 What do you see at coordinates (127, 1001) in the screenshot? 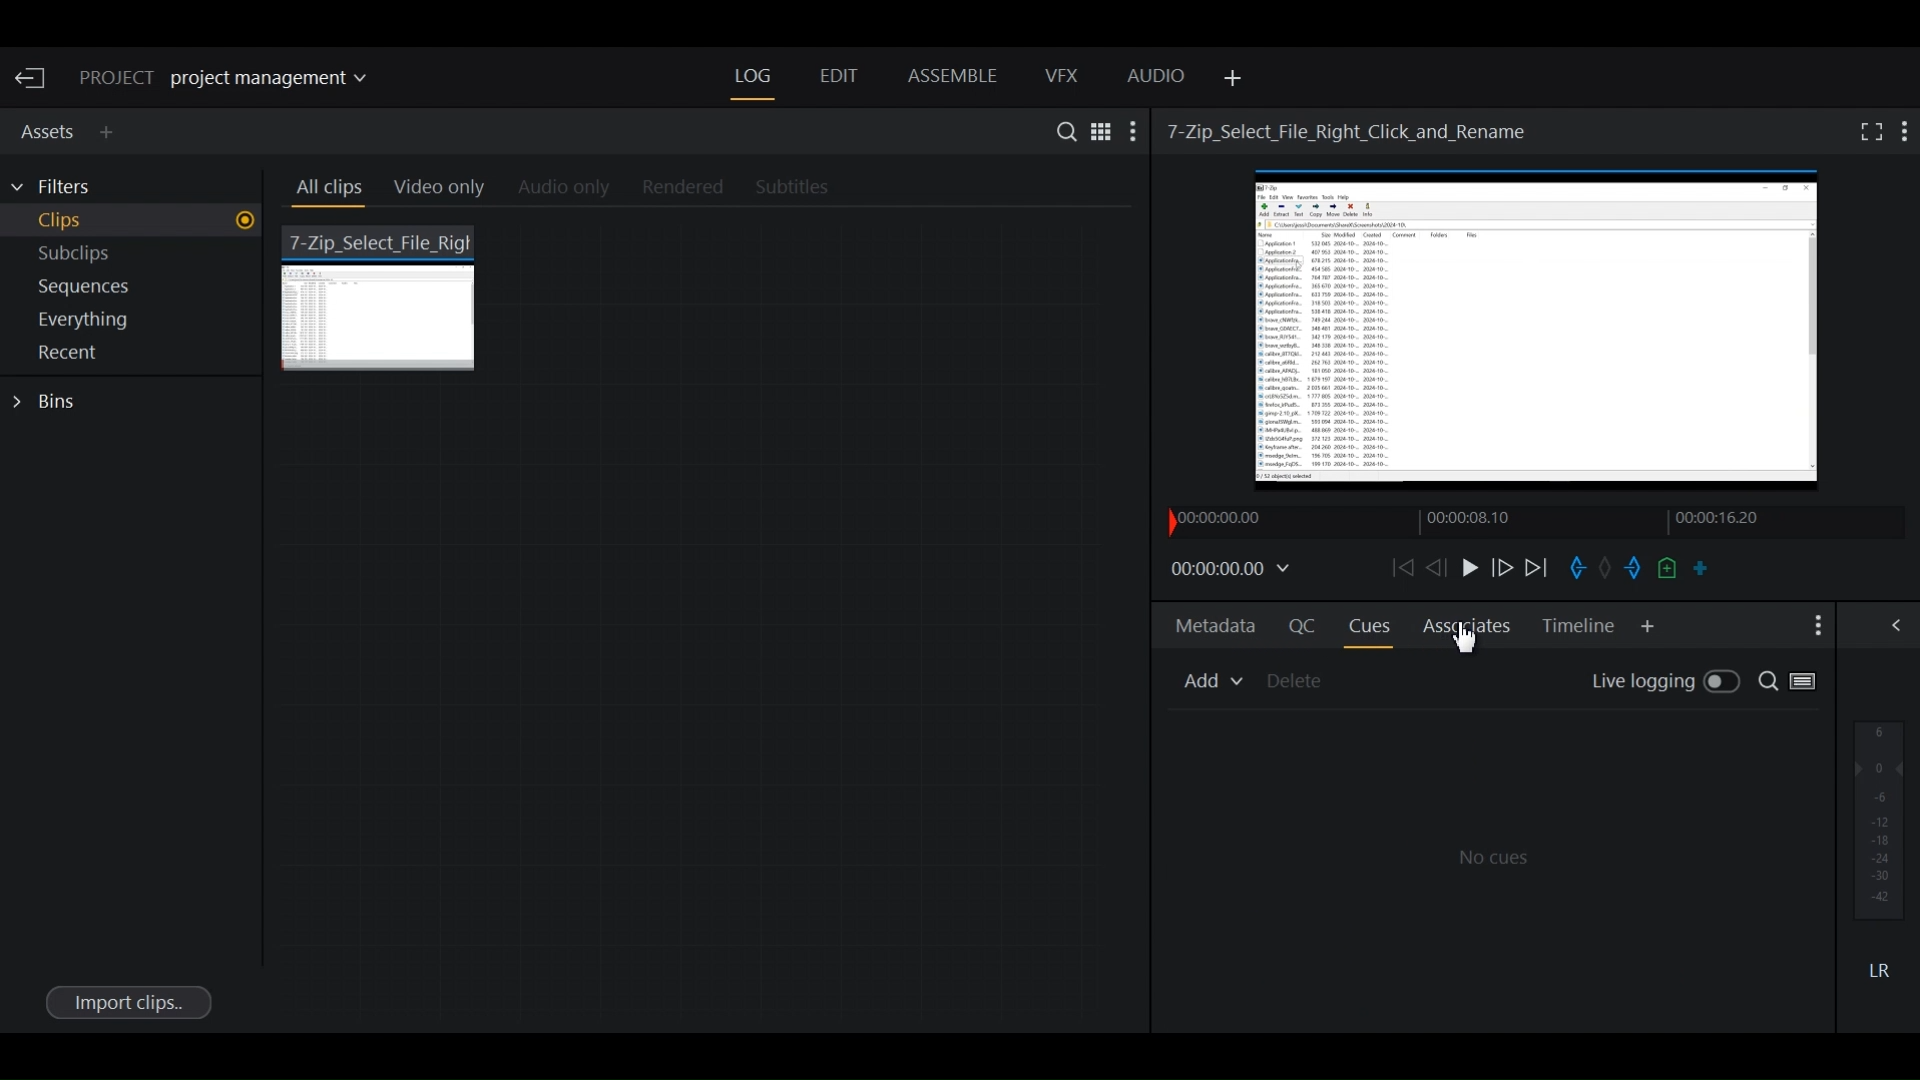
I see `Import clips` at bounding box center [127, 1001].